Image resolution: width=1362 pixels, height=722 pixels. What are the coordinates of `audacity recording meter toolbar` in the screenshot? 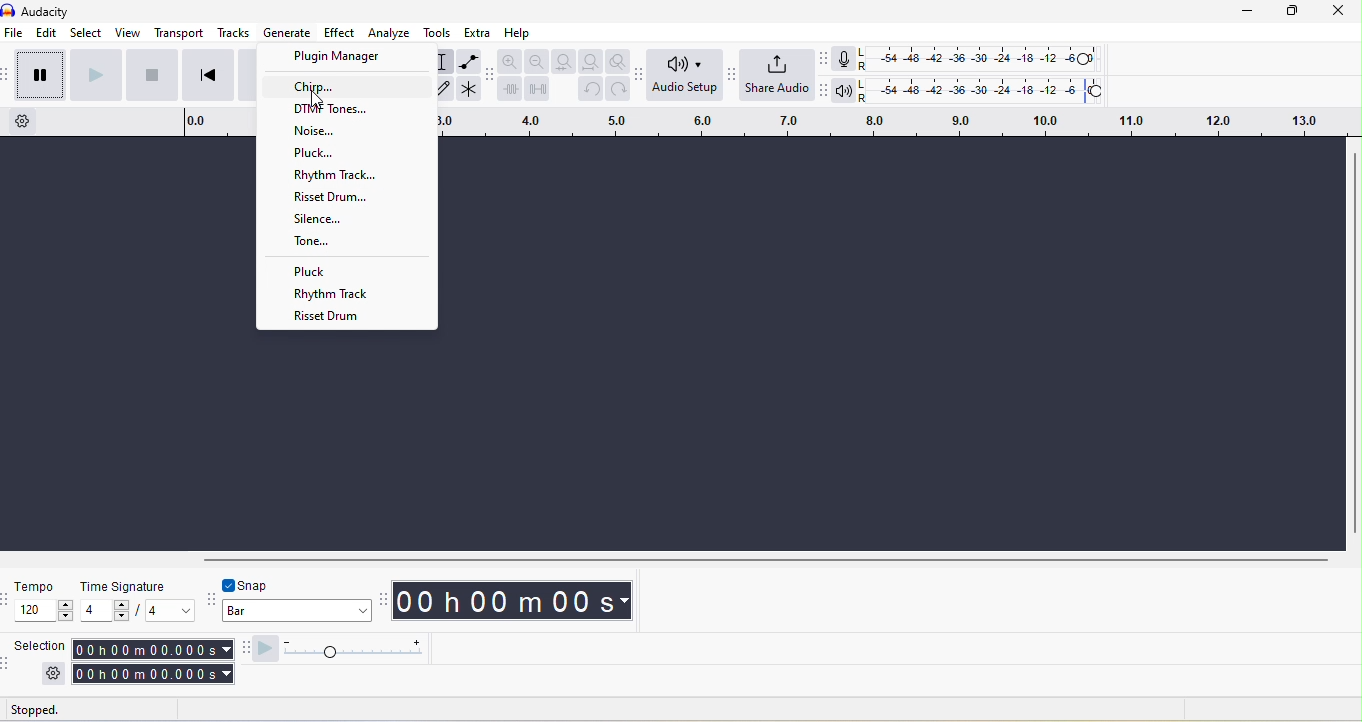 It's located at (827, 58).